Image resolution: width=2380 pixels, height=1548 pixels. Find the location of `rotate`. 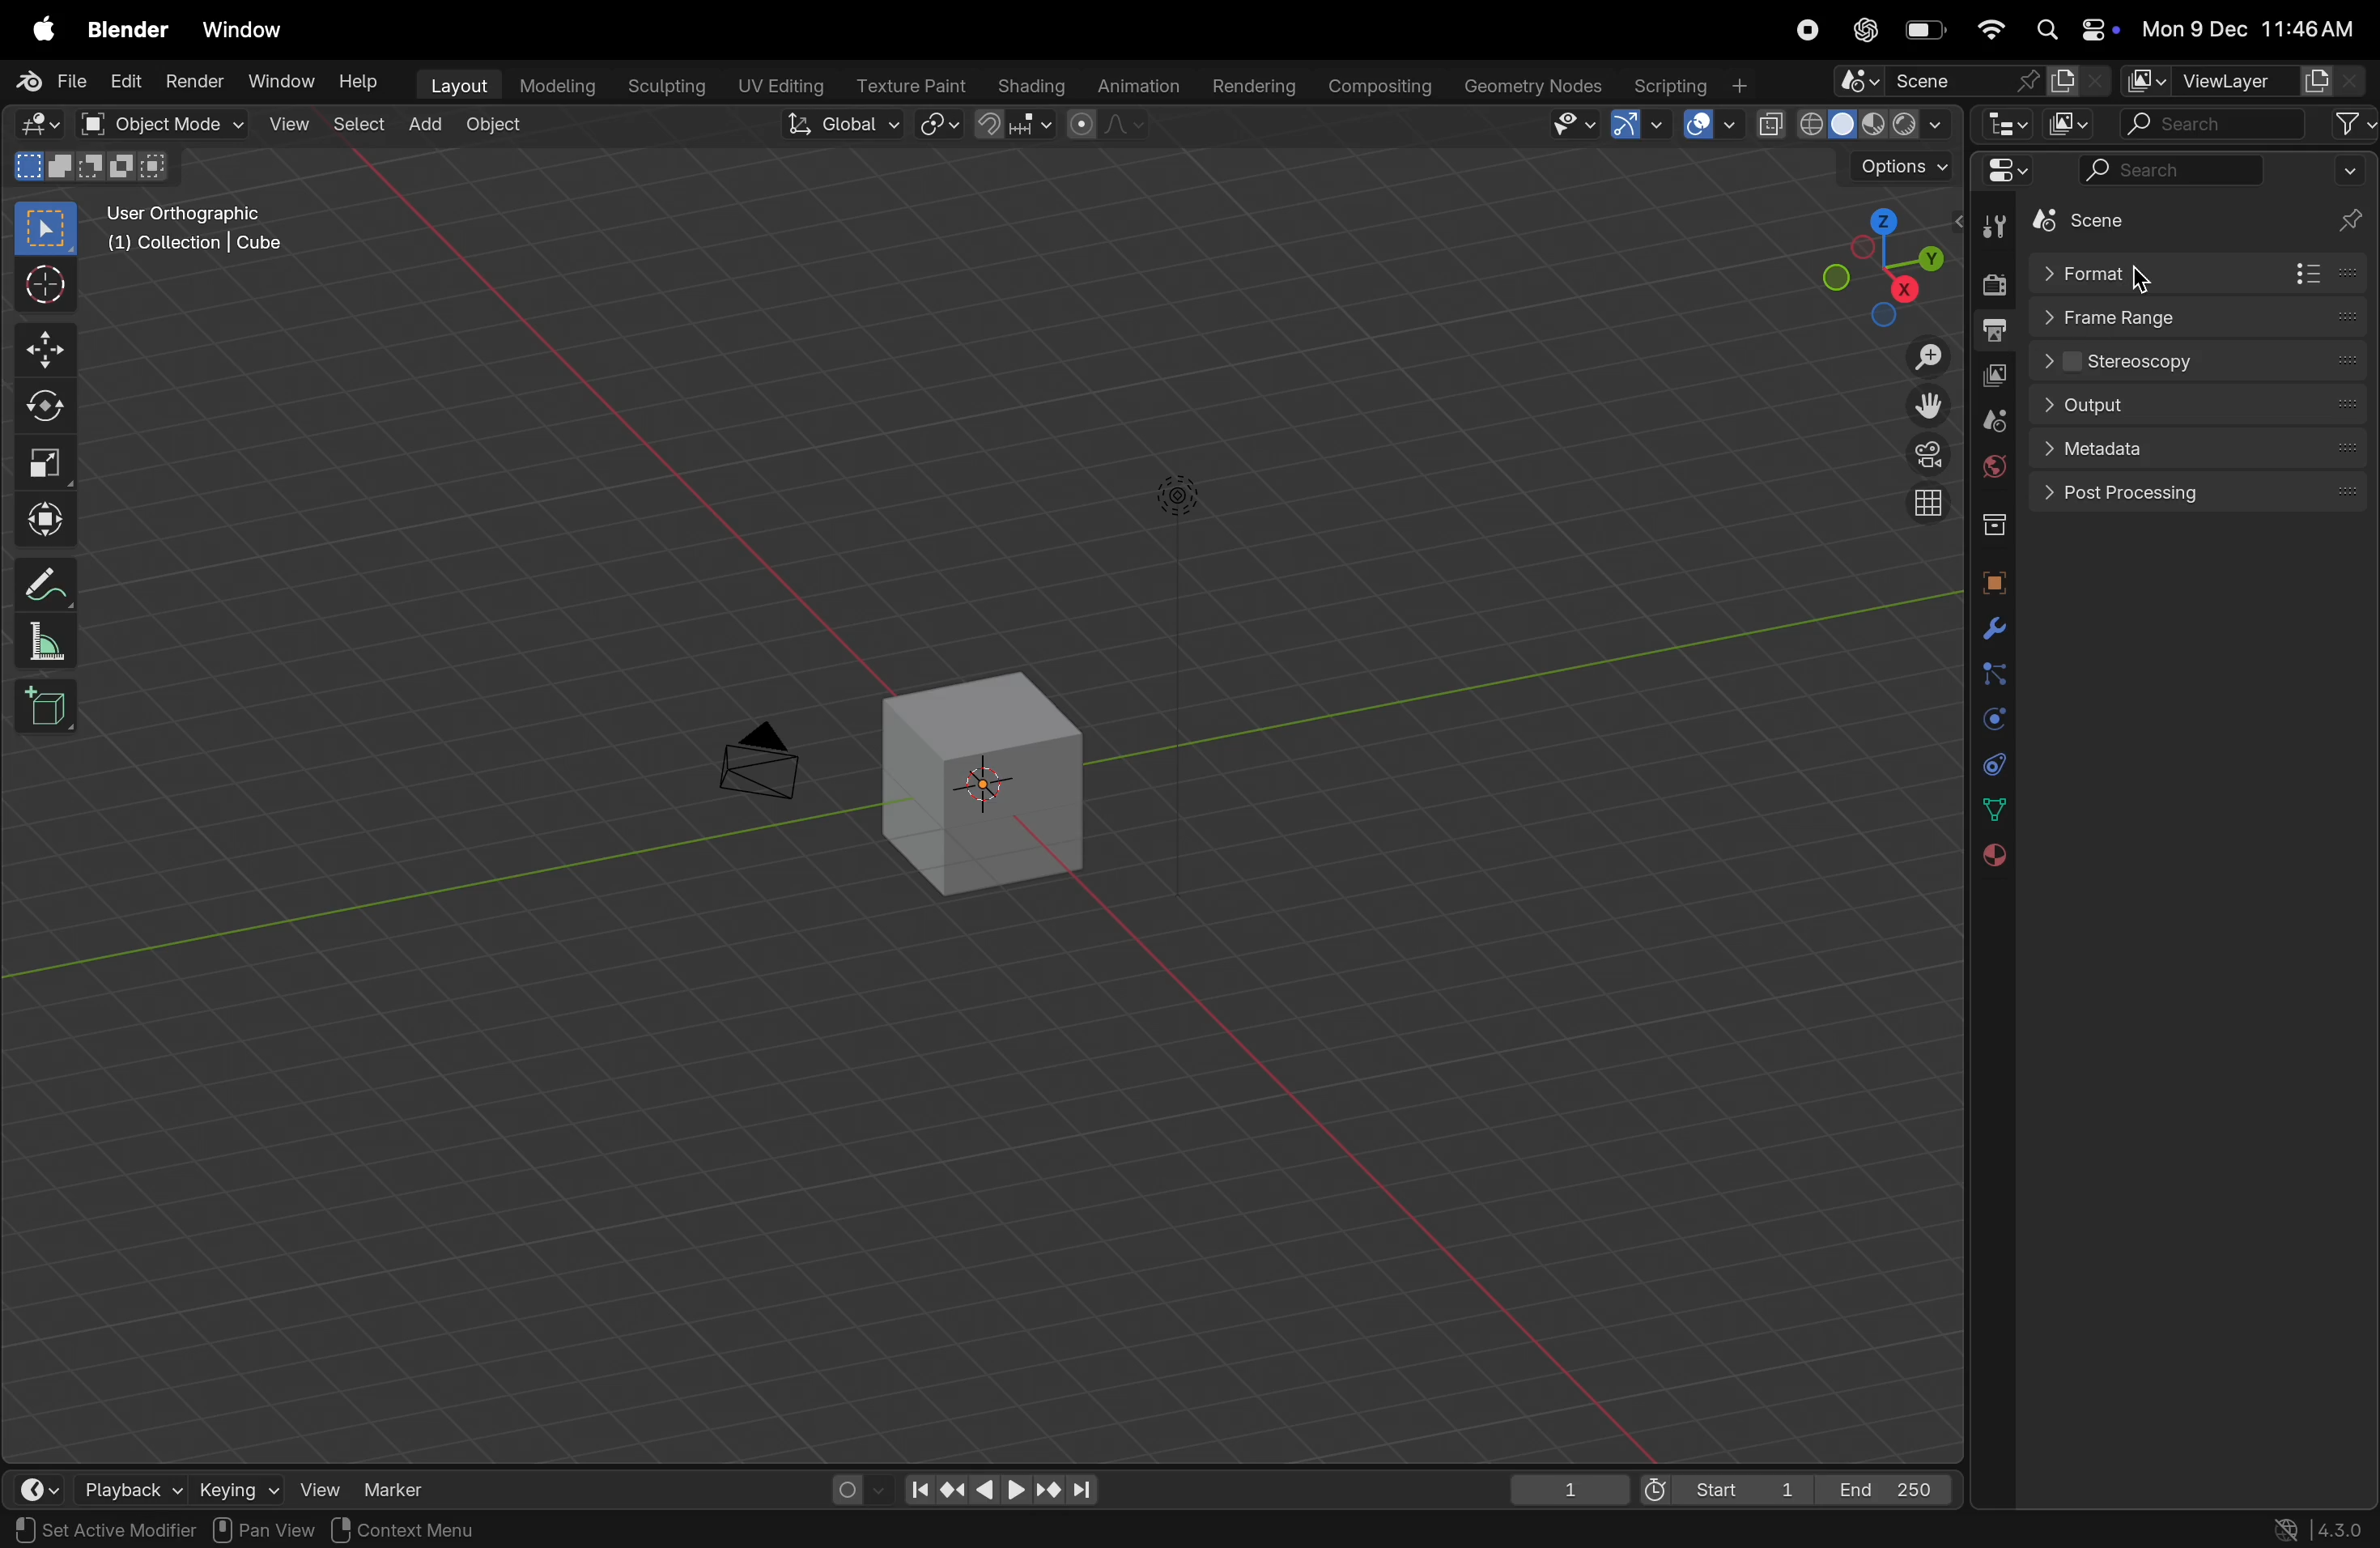

rotate is located at coordinates (38, 404).